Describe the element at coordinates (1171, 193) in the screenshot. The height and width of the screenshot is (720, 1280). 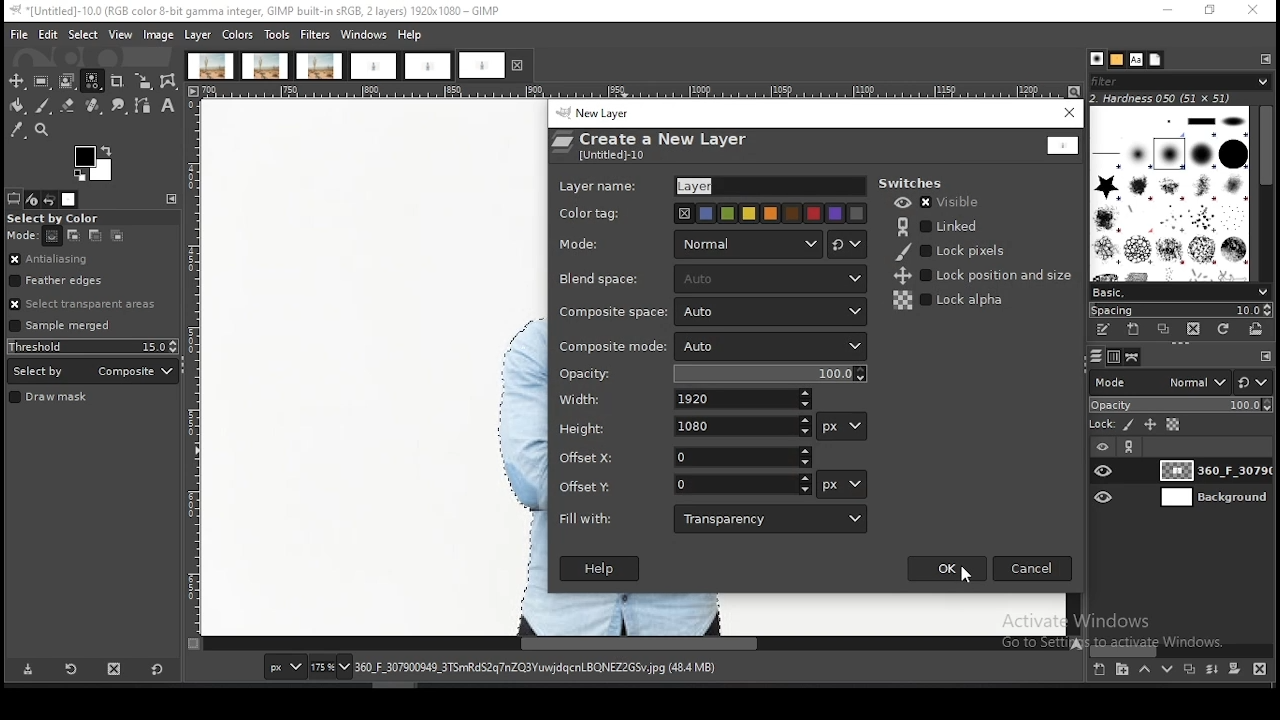
I see `brushes` at that location.